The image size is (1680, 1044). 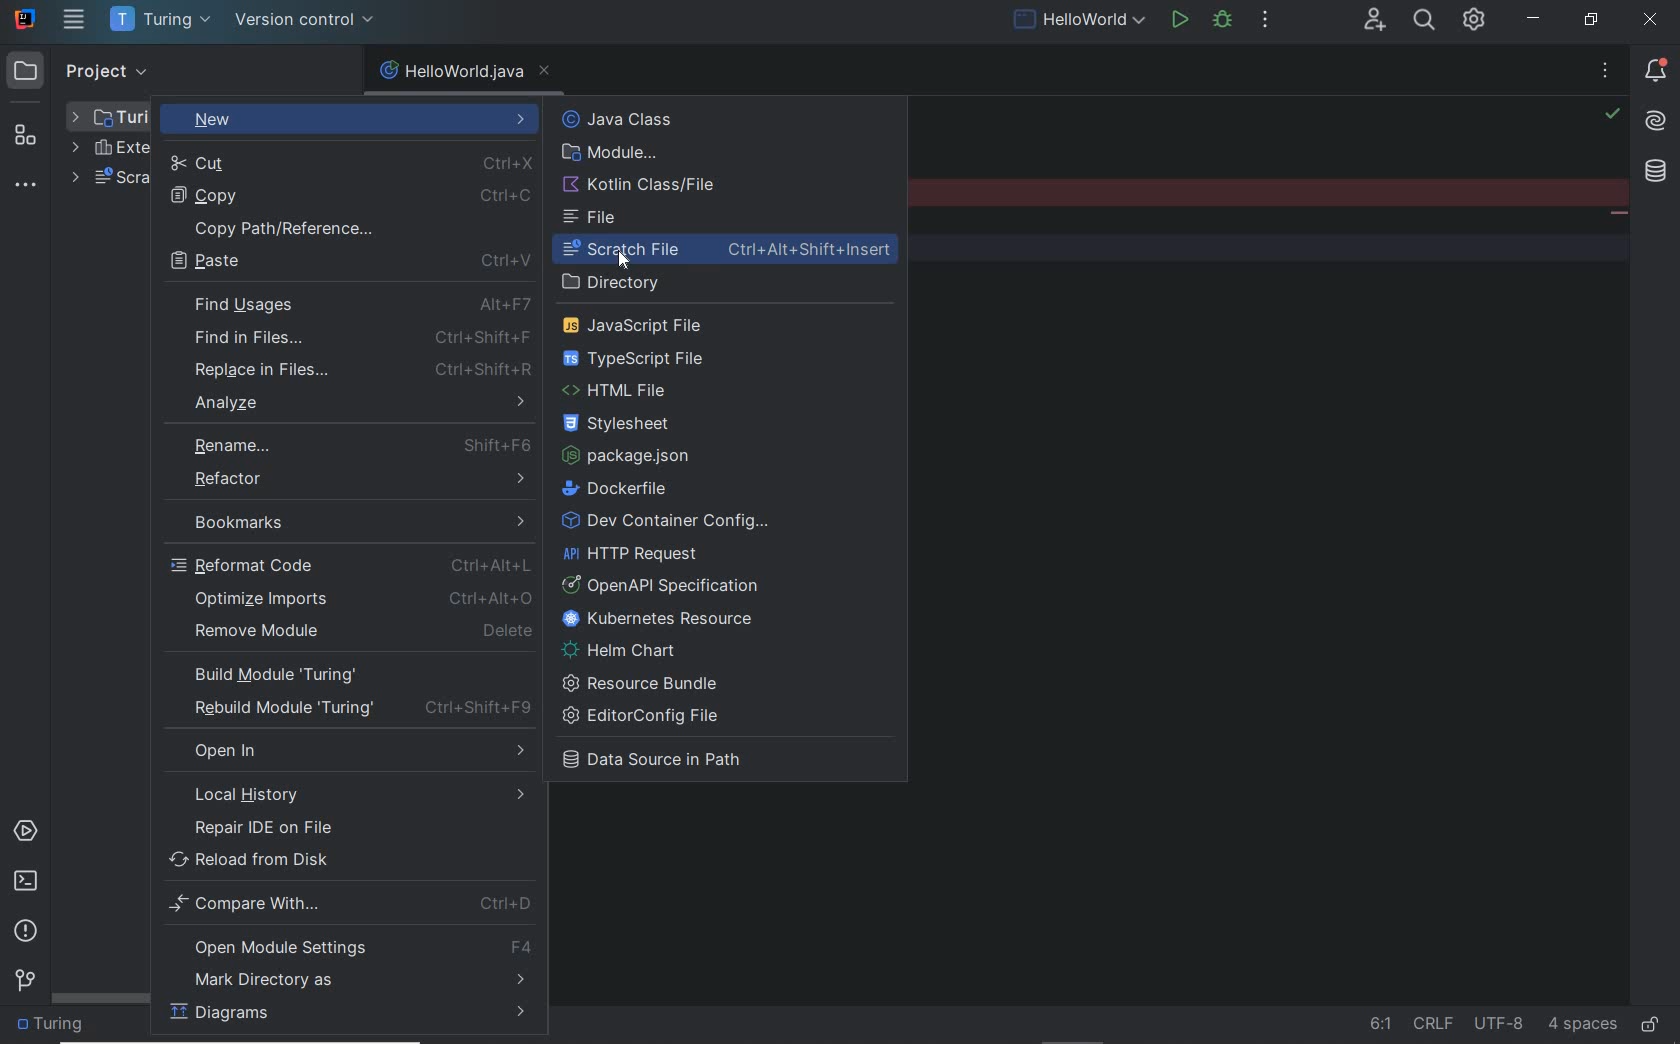 What do you see at coordinates (82, 69) in the screenshot?
I see `project` at bounding box center [82, 69].